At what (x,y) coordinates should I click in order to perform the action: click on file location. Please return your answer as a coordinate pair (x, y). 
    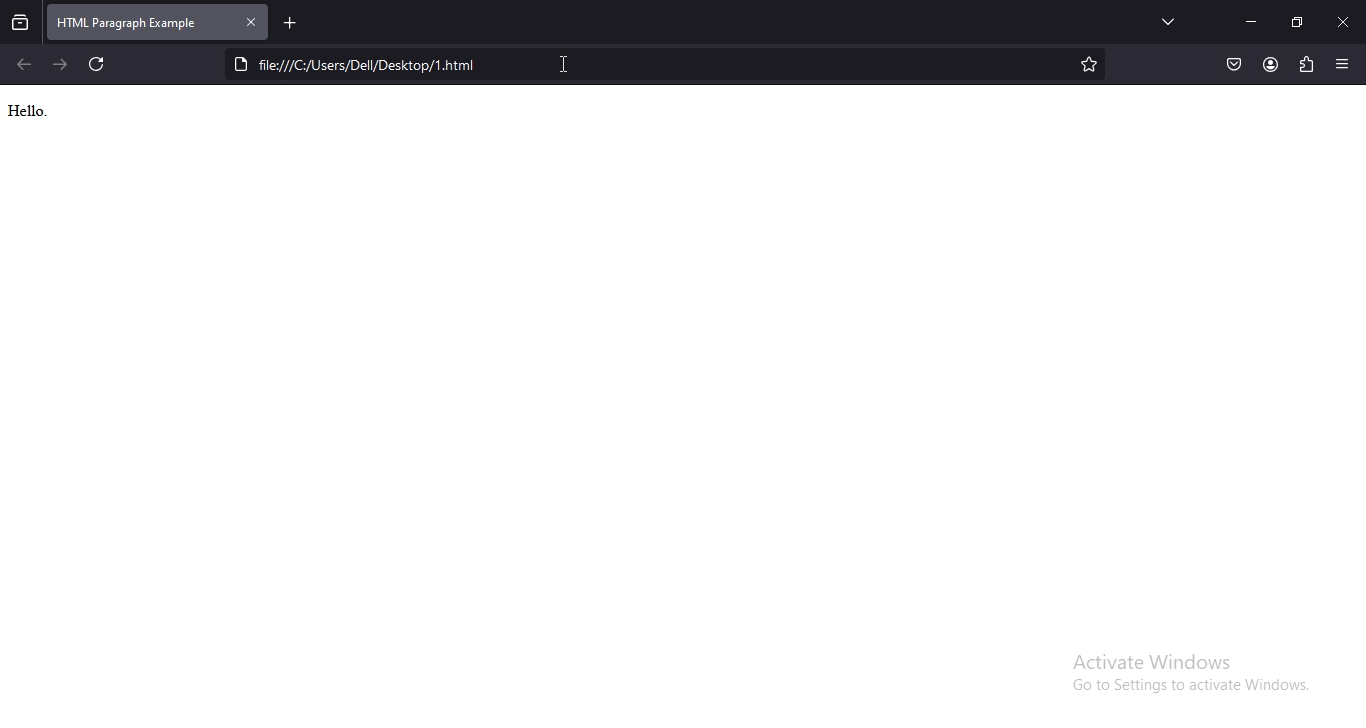
    Looking at the image, I should click on (612, 64).